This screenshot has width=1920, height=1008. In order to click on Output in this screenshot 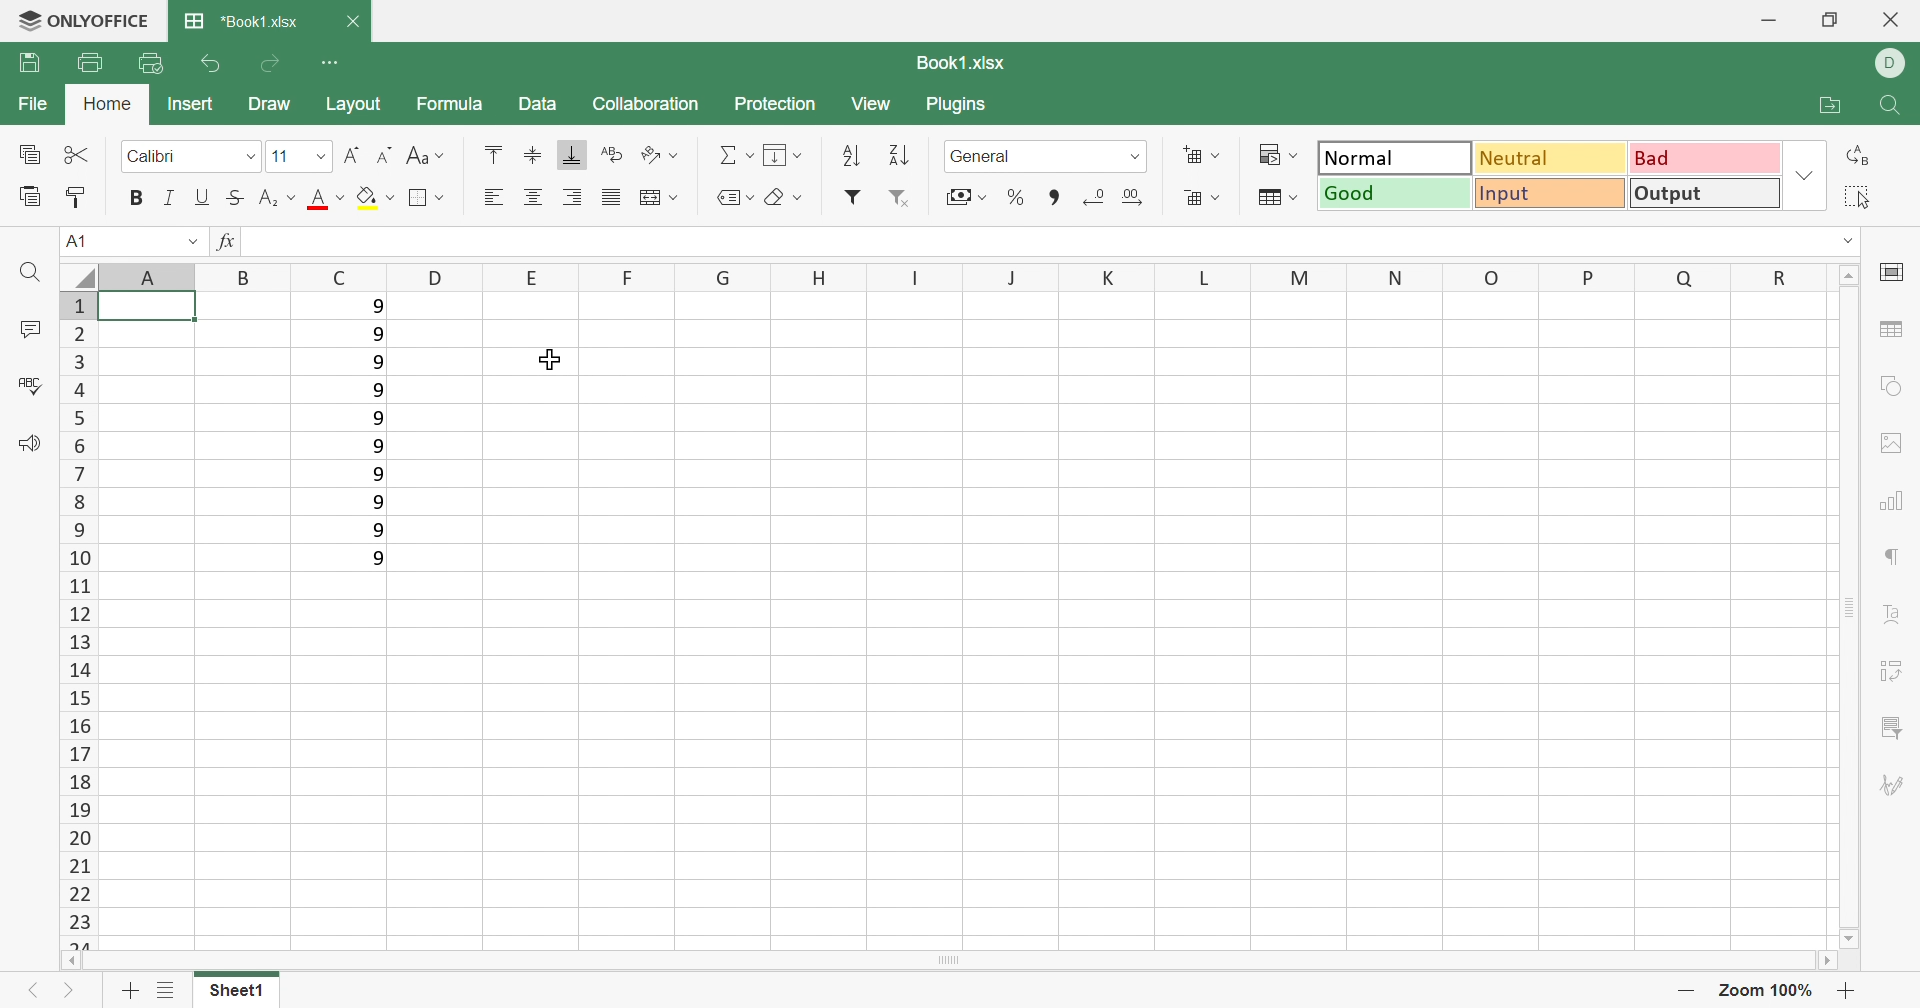, I will do `click(1396, 157)`.